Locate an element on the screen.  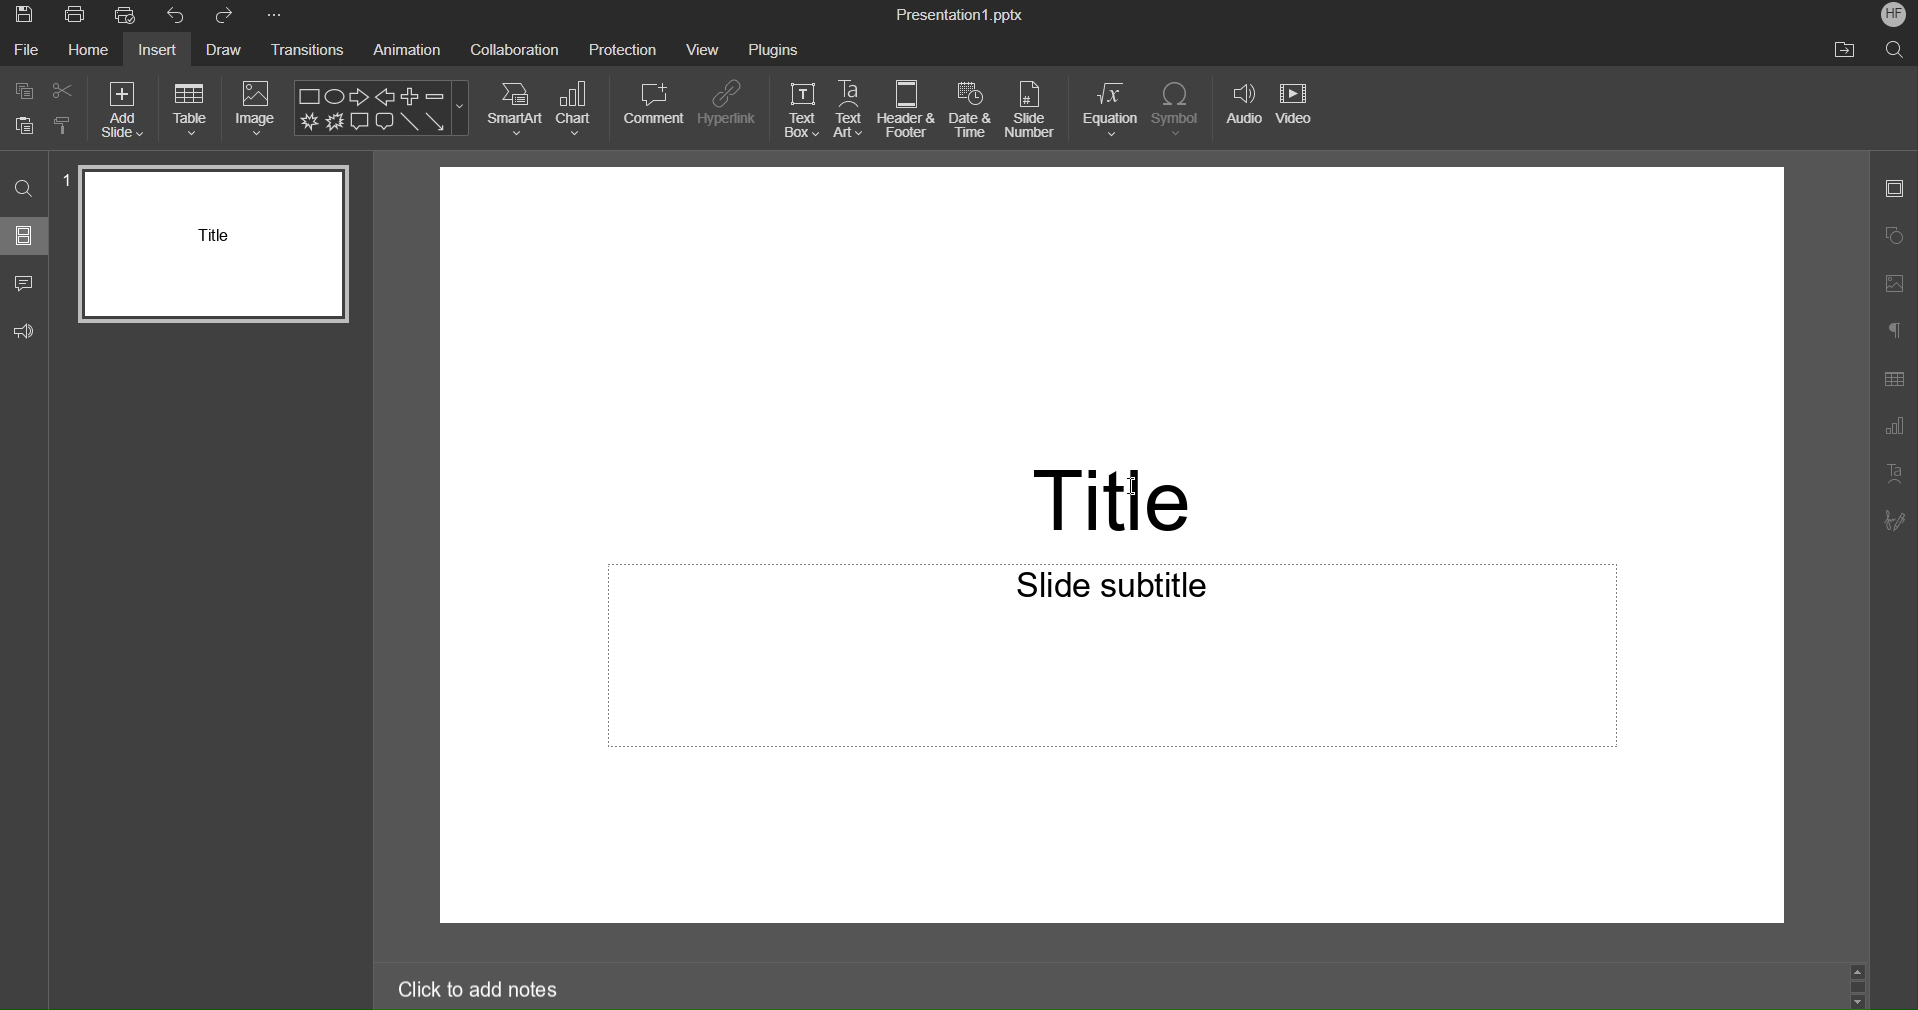
Copy is located at coordinates (23, 92).